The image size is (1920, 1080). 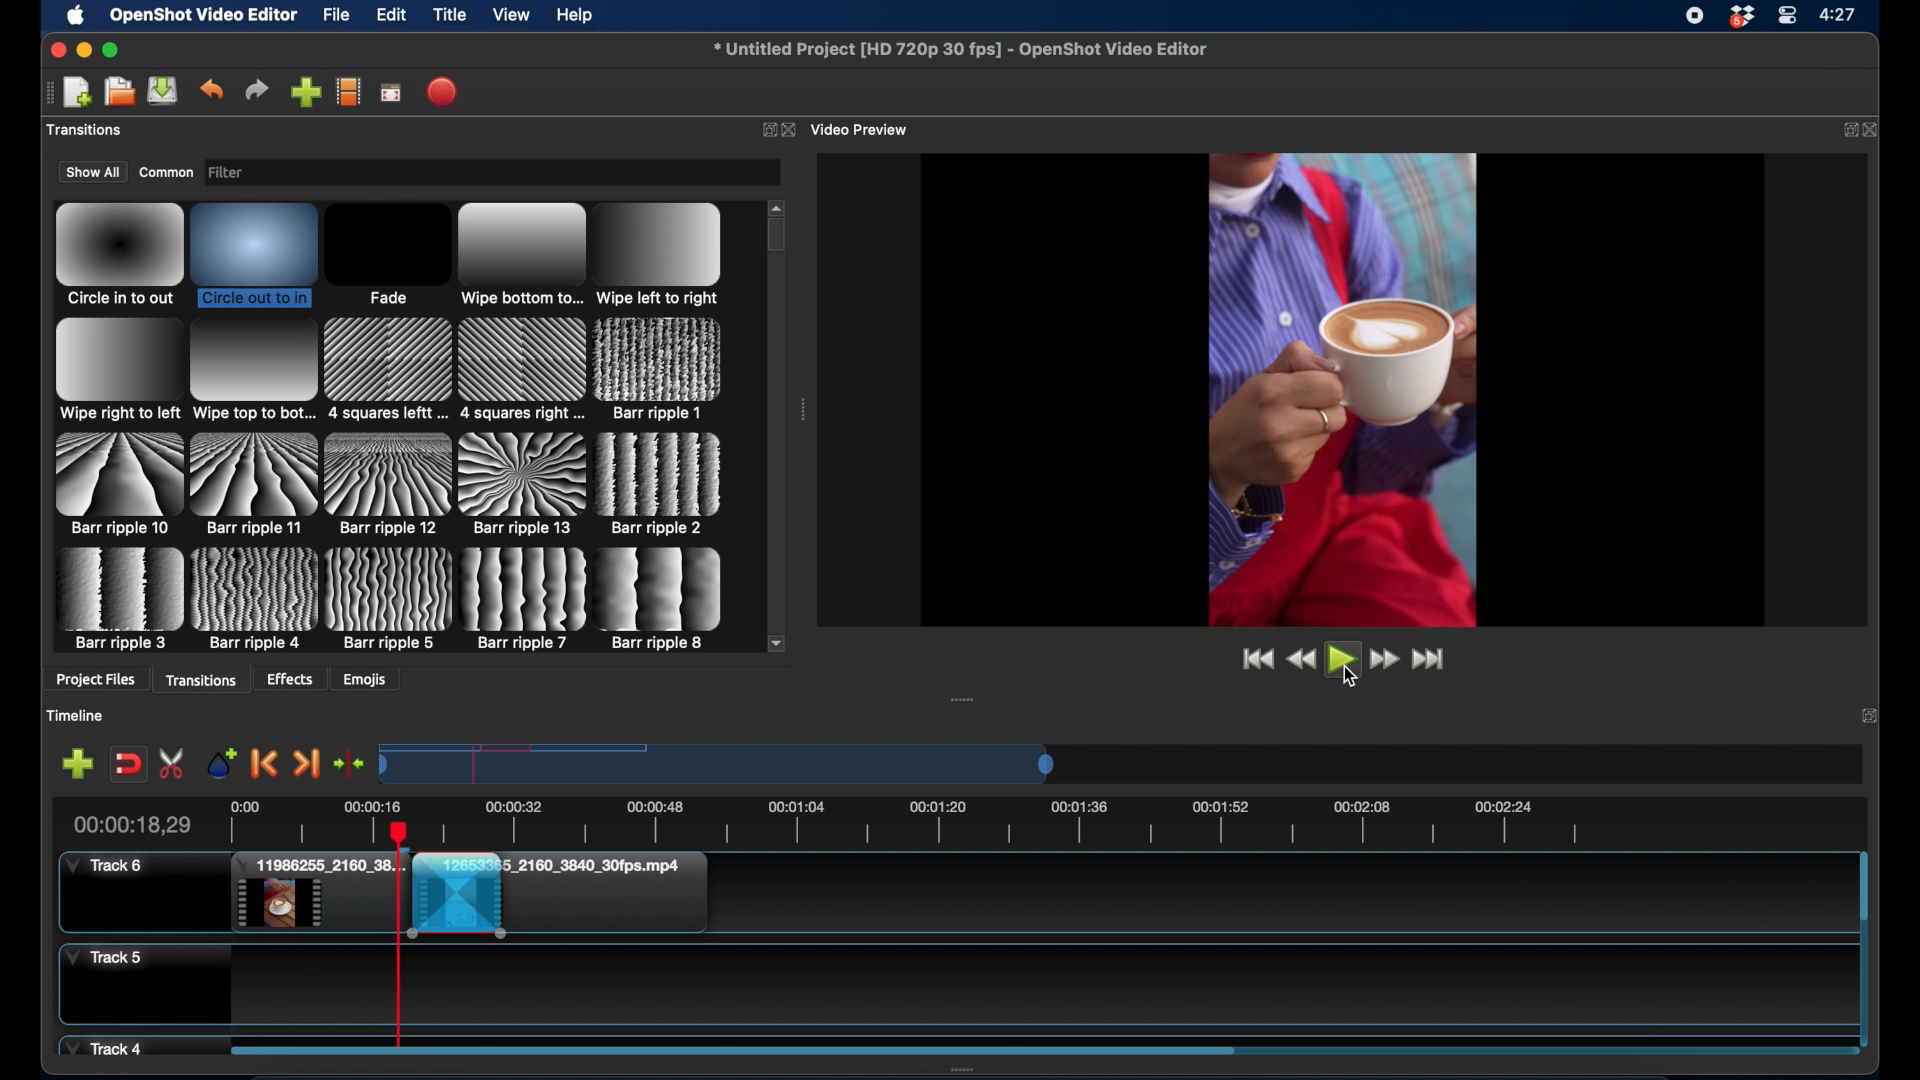 What do you see at coordinates (348, 91) in the screenshot?
I see `choose profile` at bounding box center [348, 91].